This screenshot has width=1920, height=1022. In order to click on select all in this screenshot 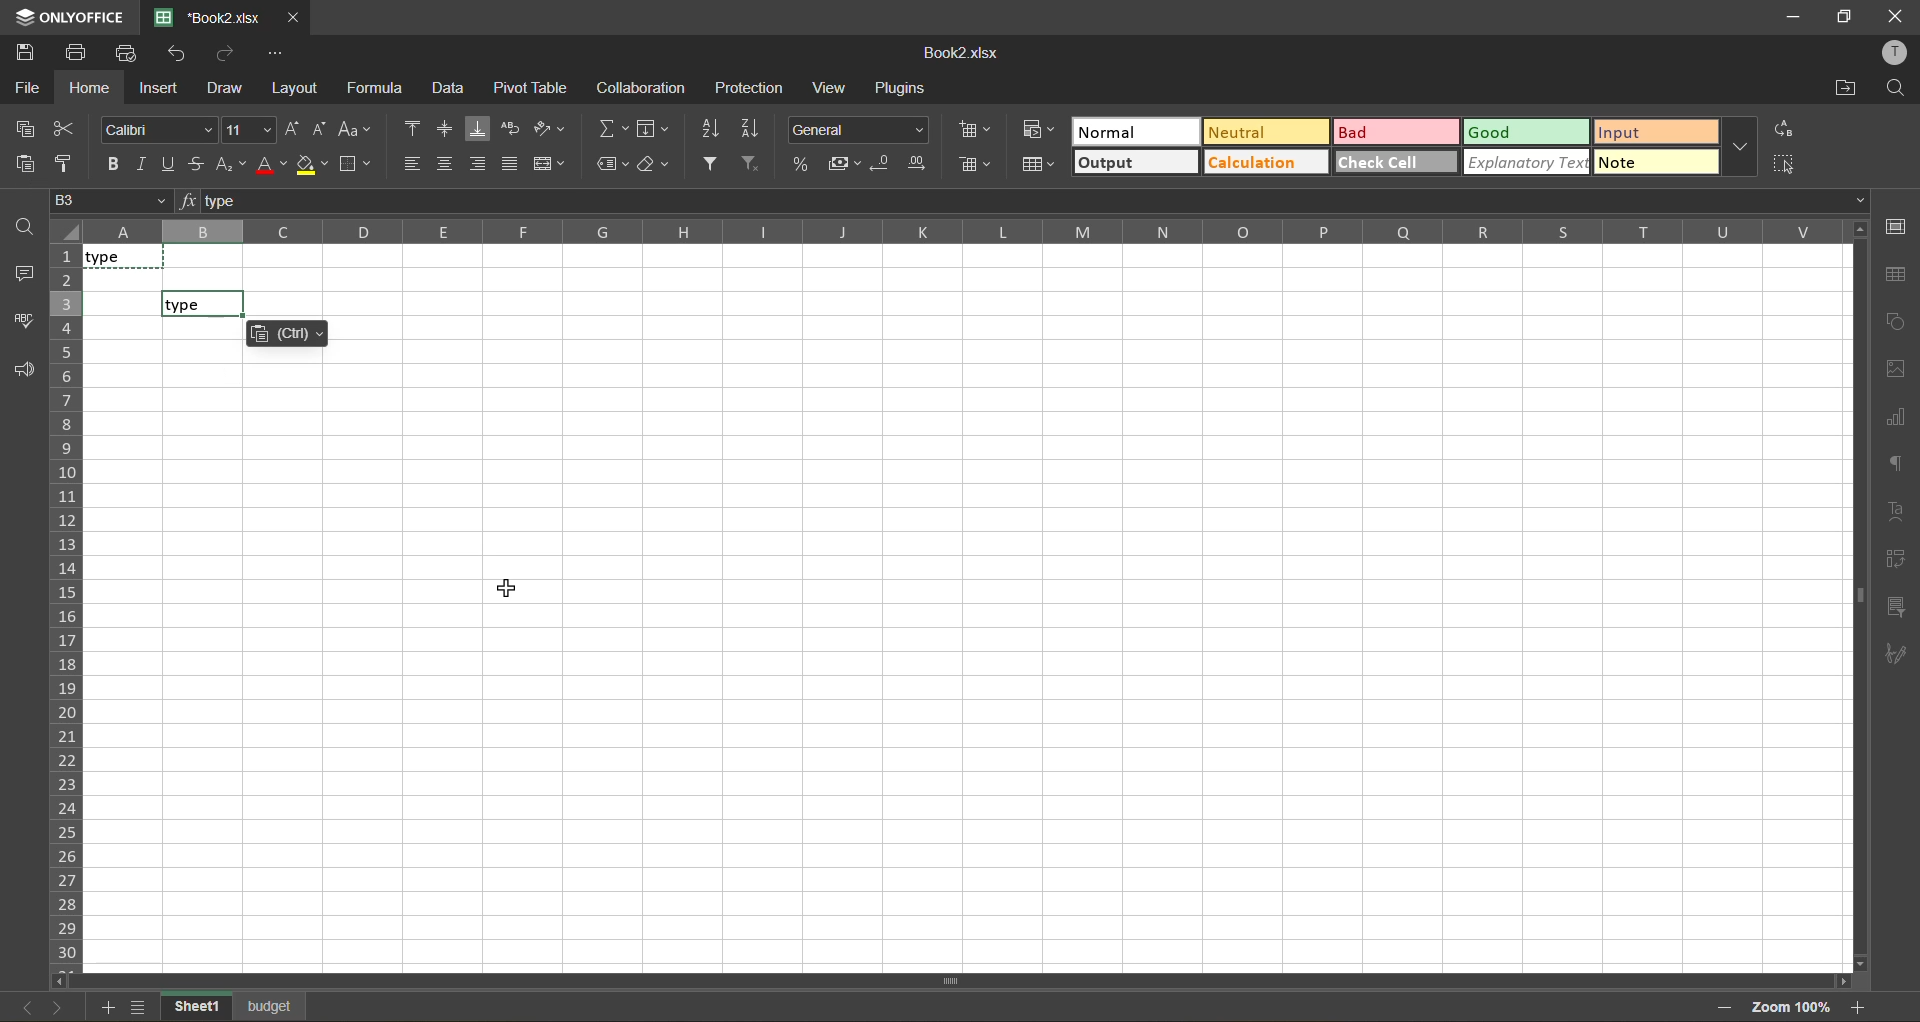, I will do `click(1784, 164)`.